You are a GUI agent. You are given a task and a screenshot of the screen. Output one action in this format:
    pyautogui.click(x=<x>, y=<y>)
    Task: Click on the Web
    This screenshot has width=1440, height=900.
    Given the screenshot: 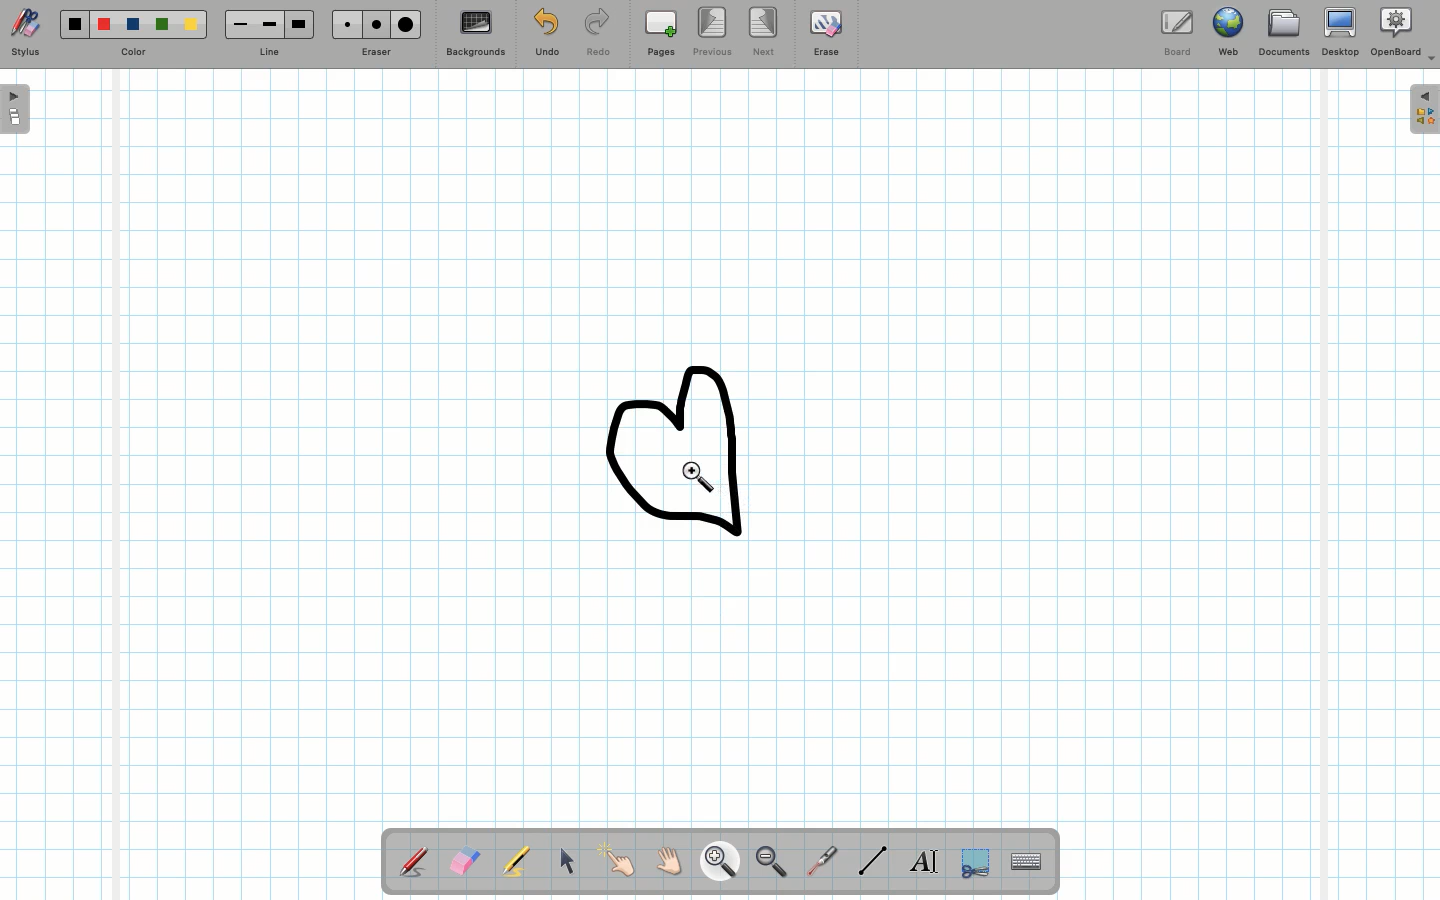 What is the action you would take?
    pyautogui.click(x=1231, y=31)
    